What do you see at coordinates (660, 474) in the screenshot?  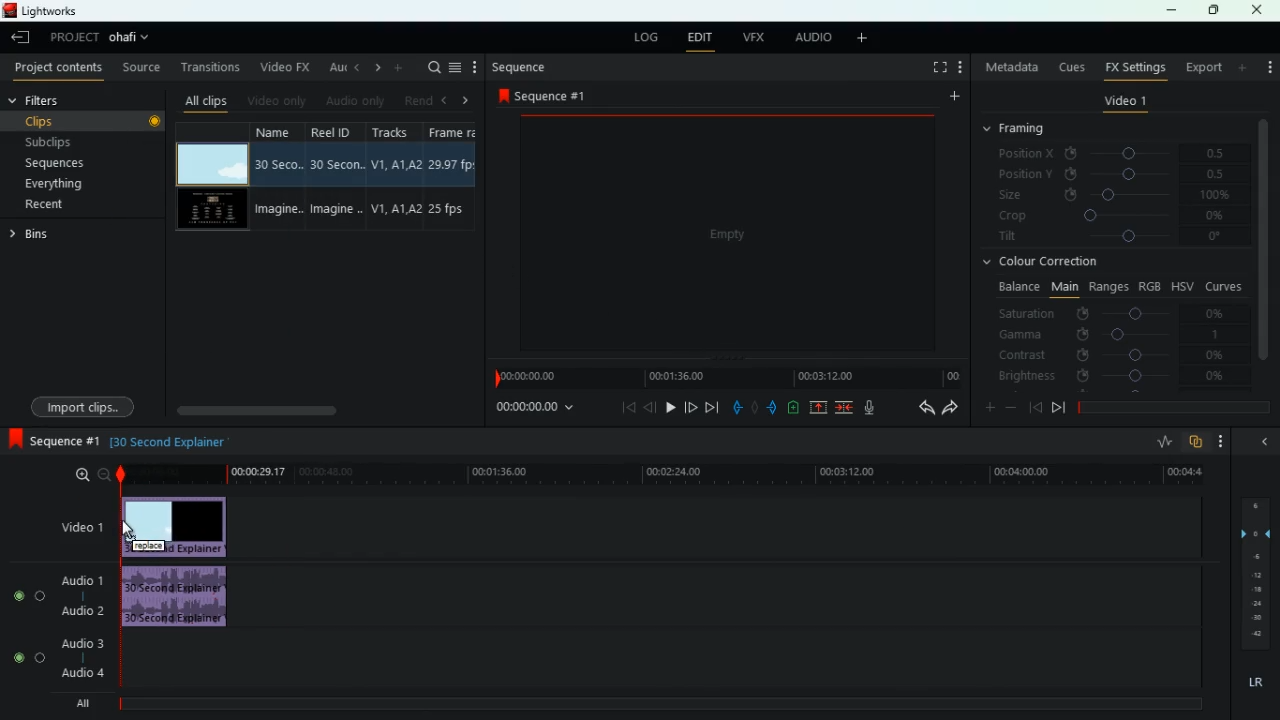 I see `time` at bounding box center [660, 474].